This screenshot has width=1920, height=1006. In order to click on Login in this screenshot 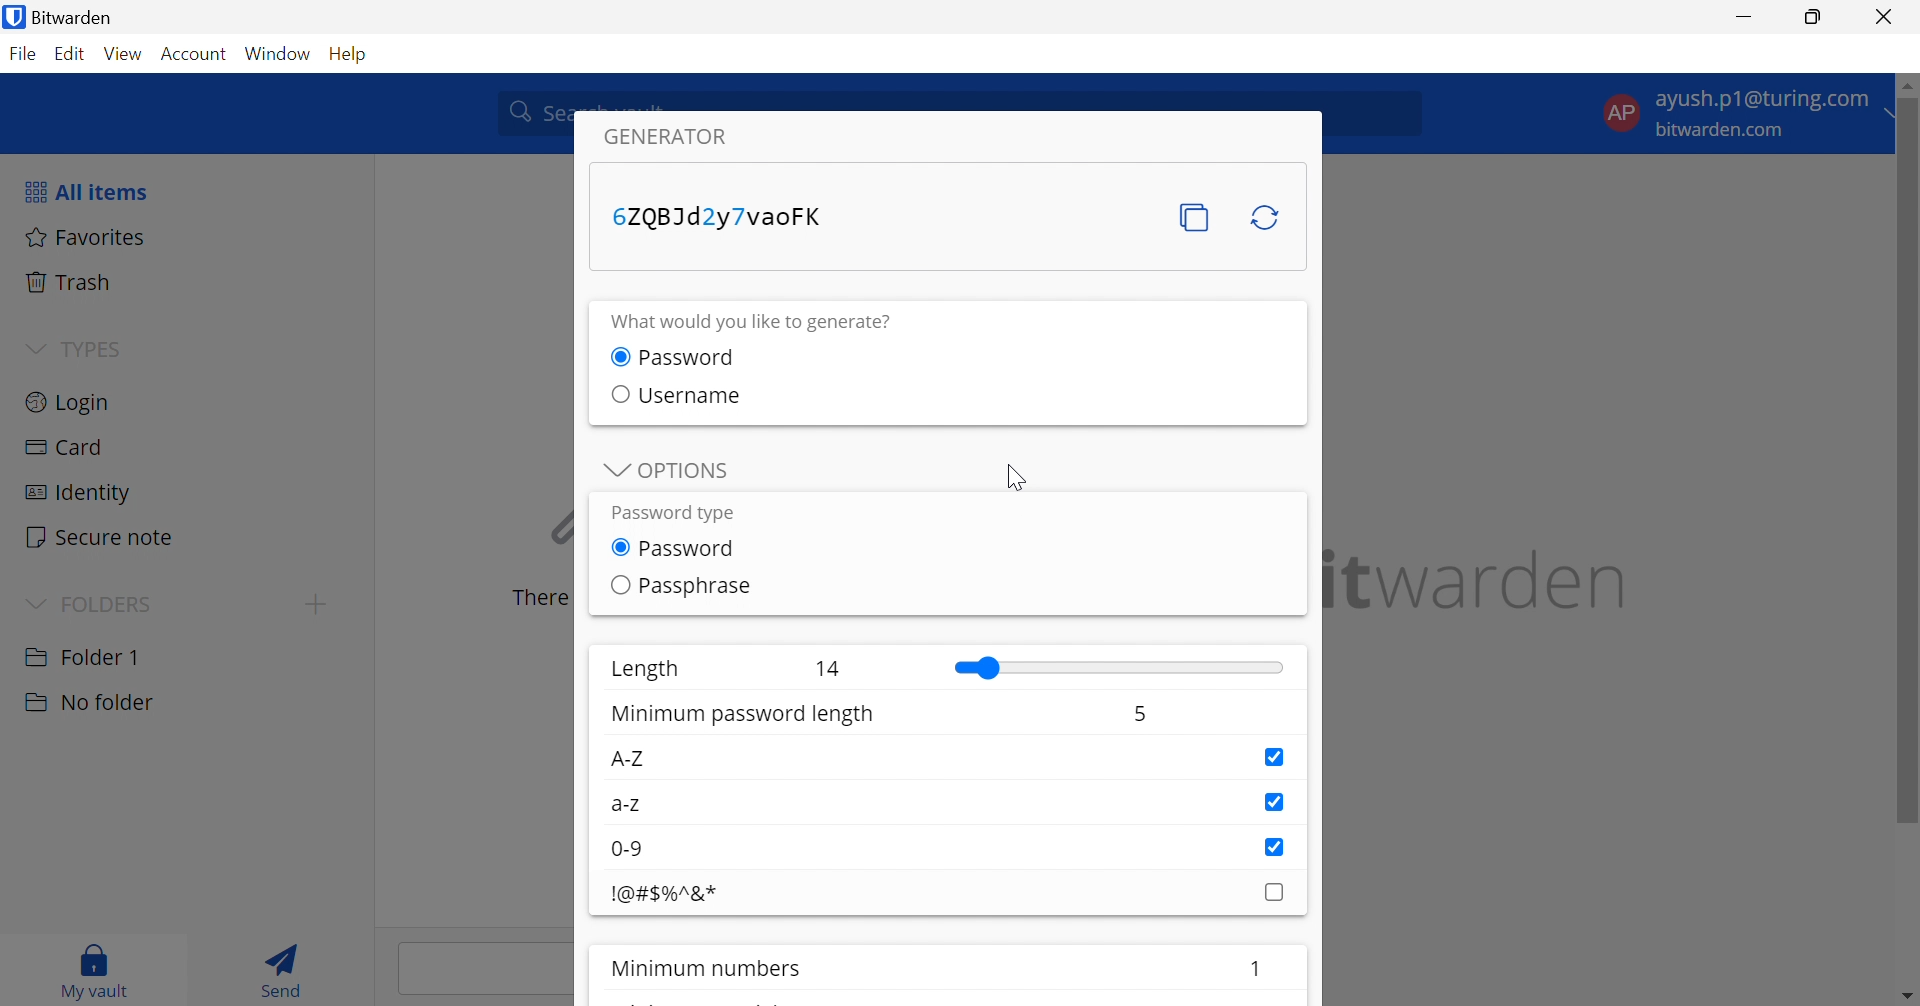, I will do `click(69, 405)`.